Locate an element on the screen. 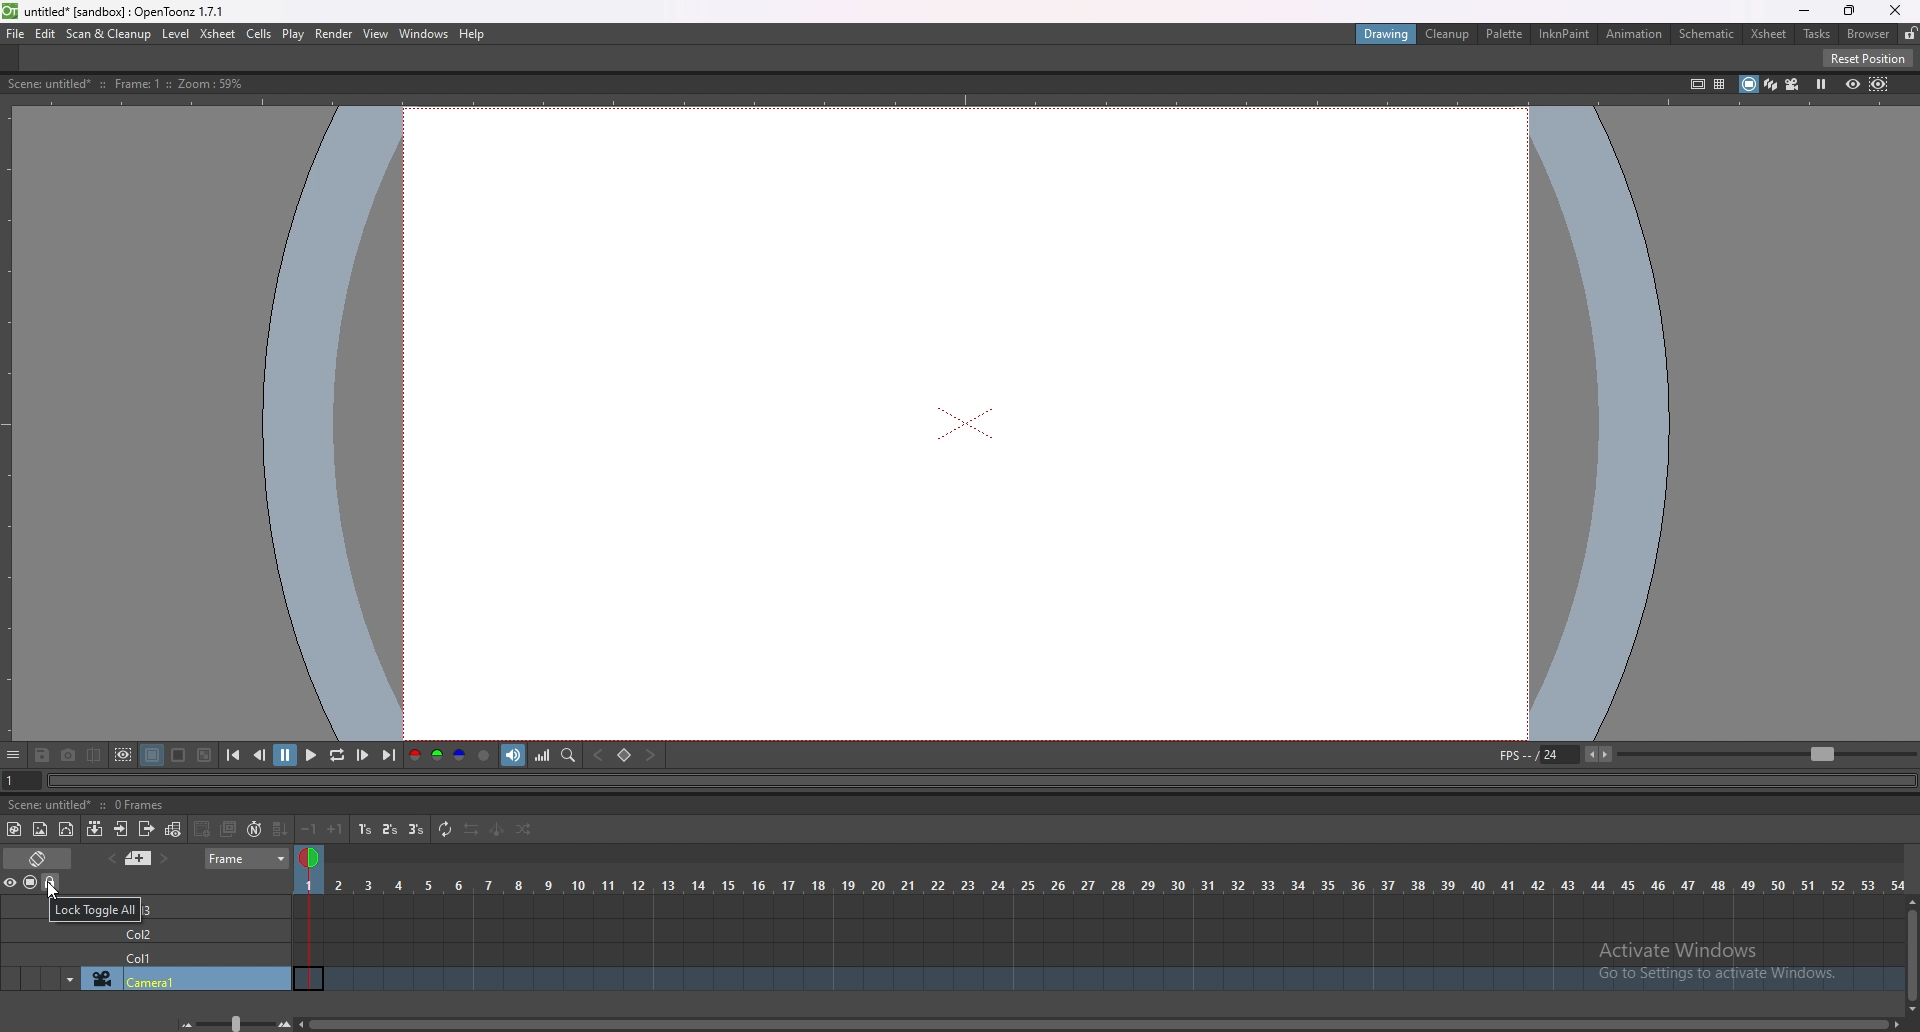  next frame is located at coordinates (362, 755).